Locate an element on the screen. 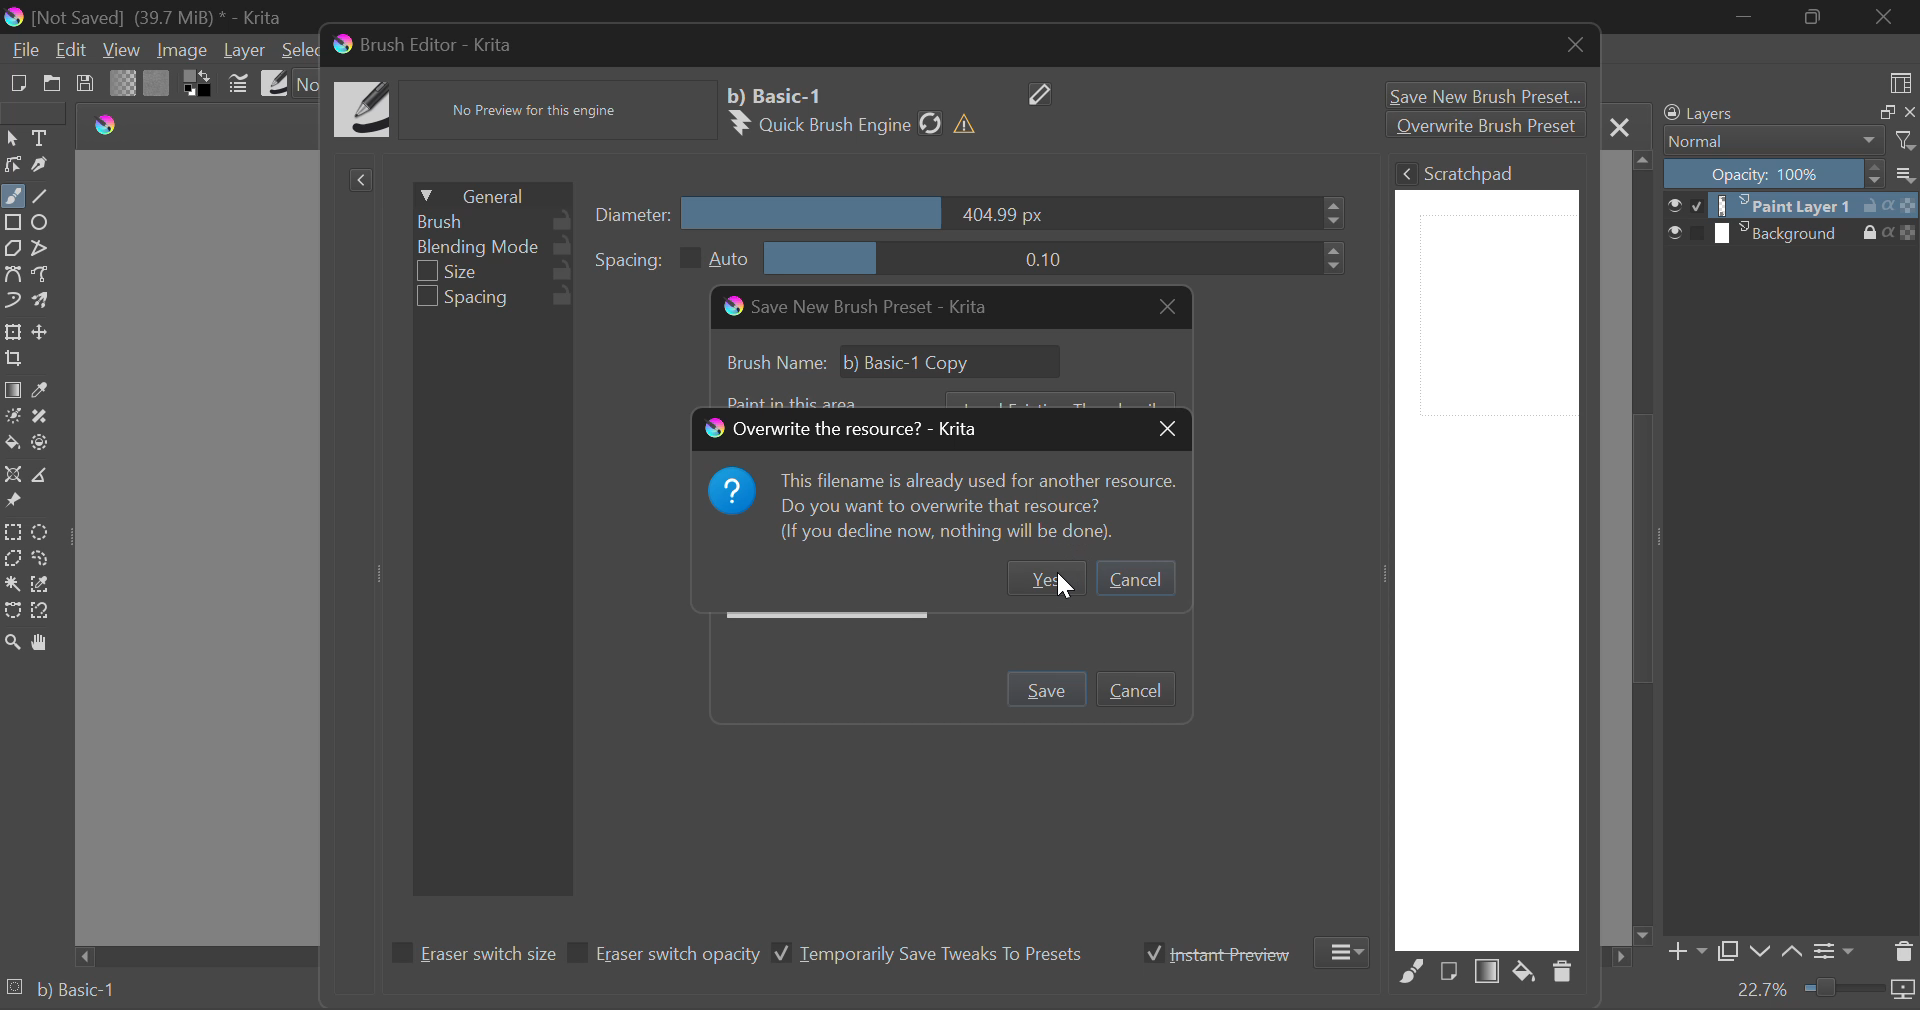  Eraser switch opacity is located at coordinates (666, 955).